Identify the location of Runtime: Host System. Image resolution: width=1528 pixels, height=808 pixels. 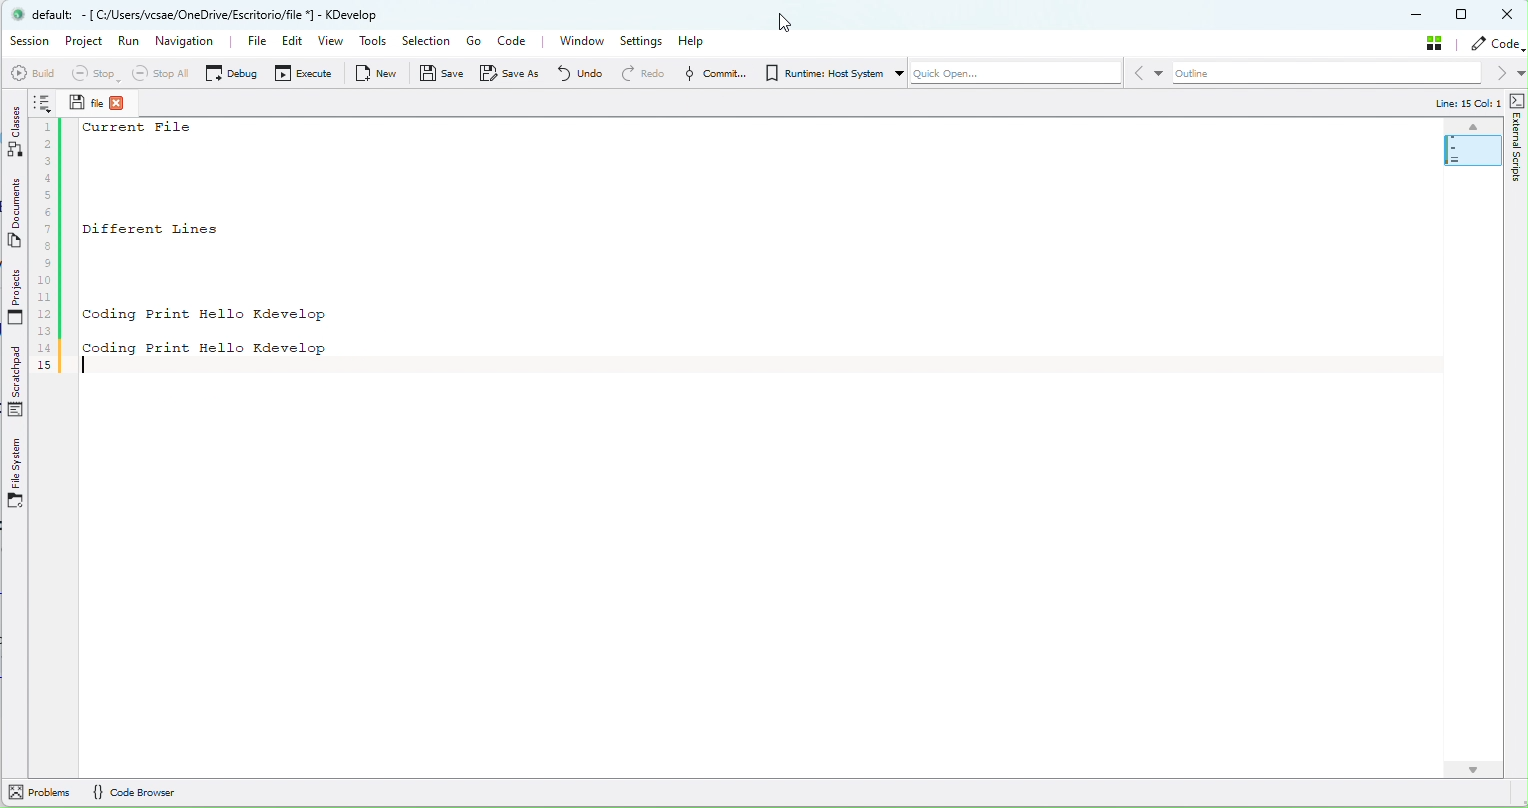
(822, 73).